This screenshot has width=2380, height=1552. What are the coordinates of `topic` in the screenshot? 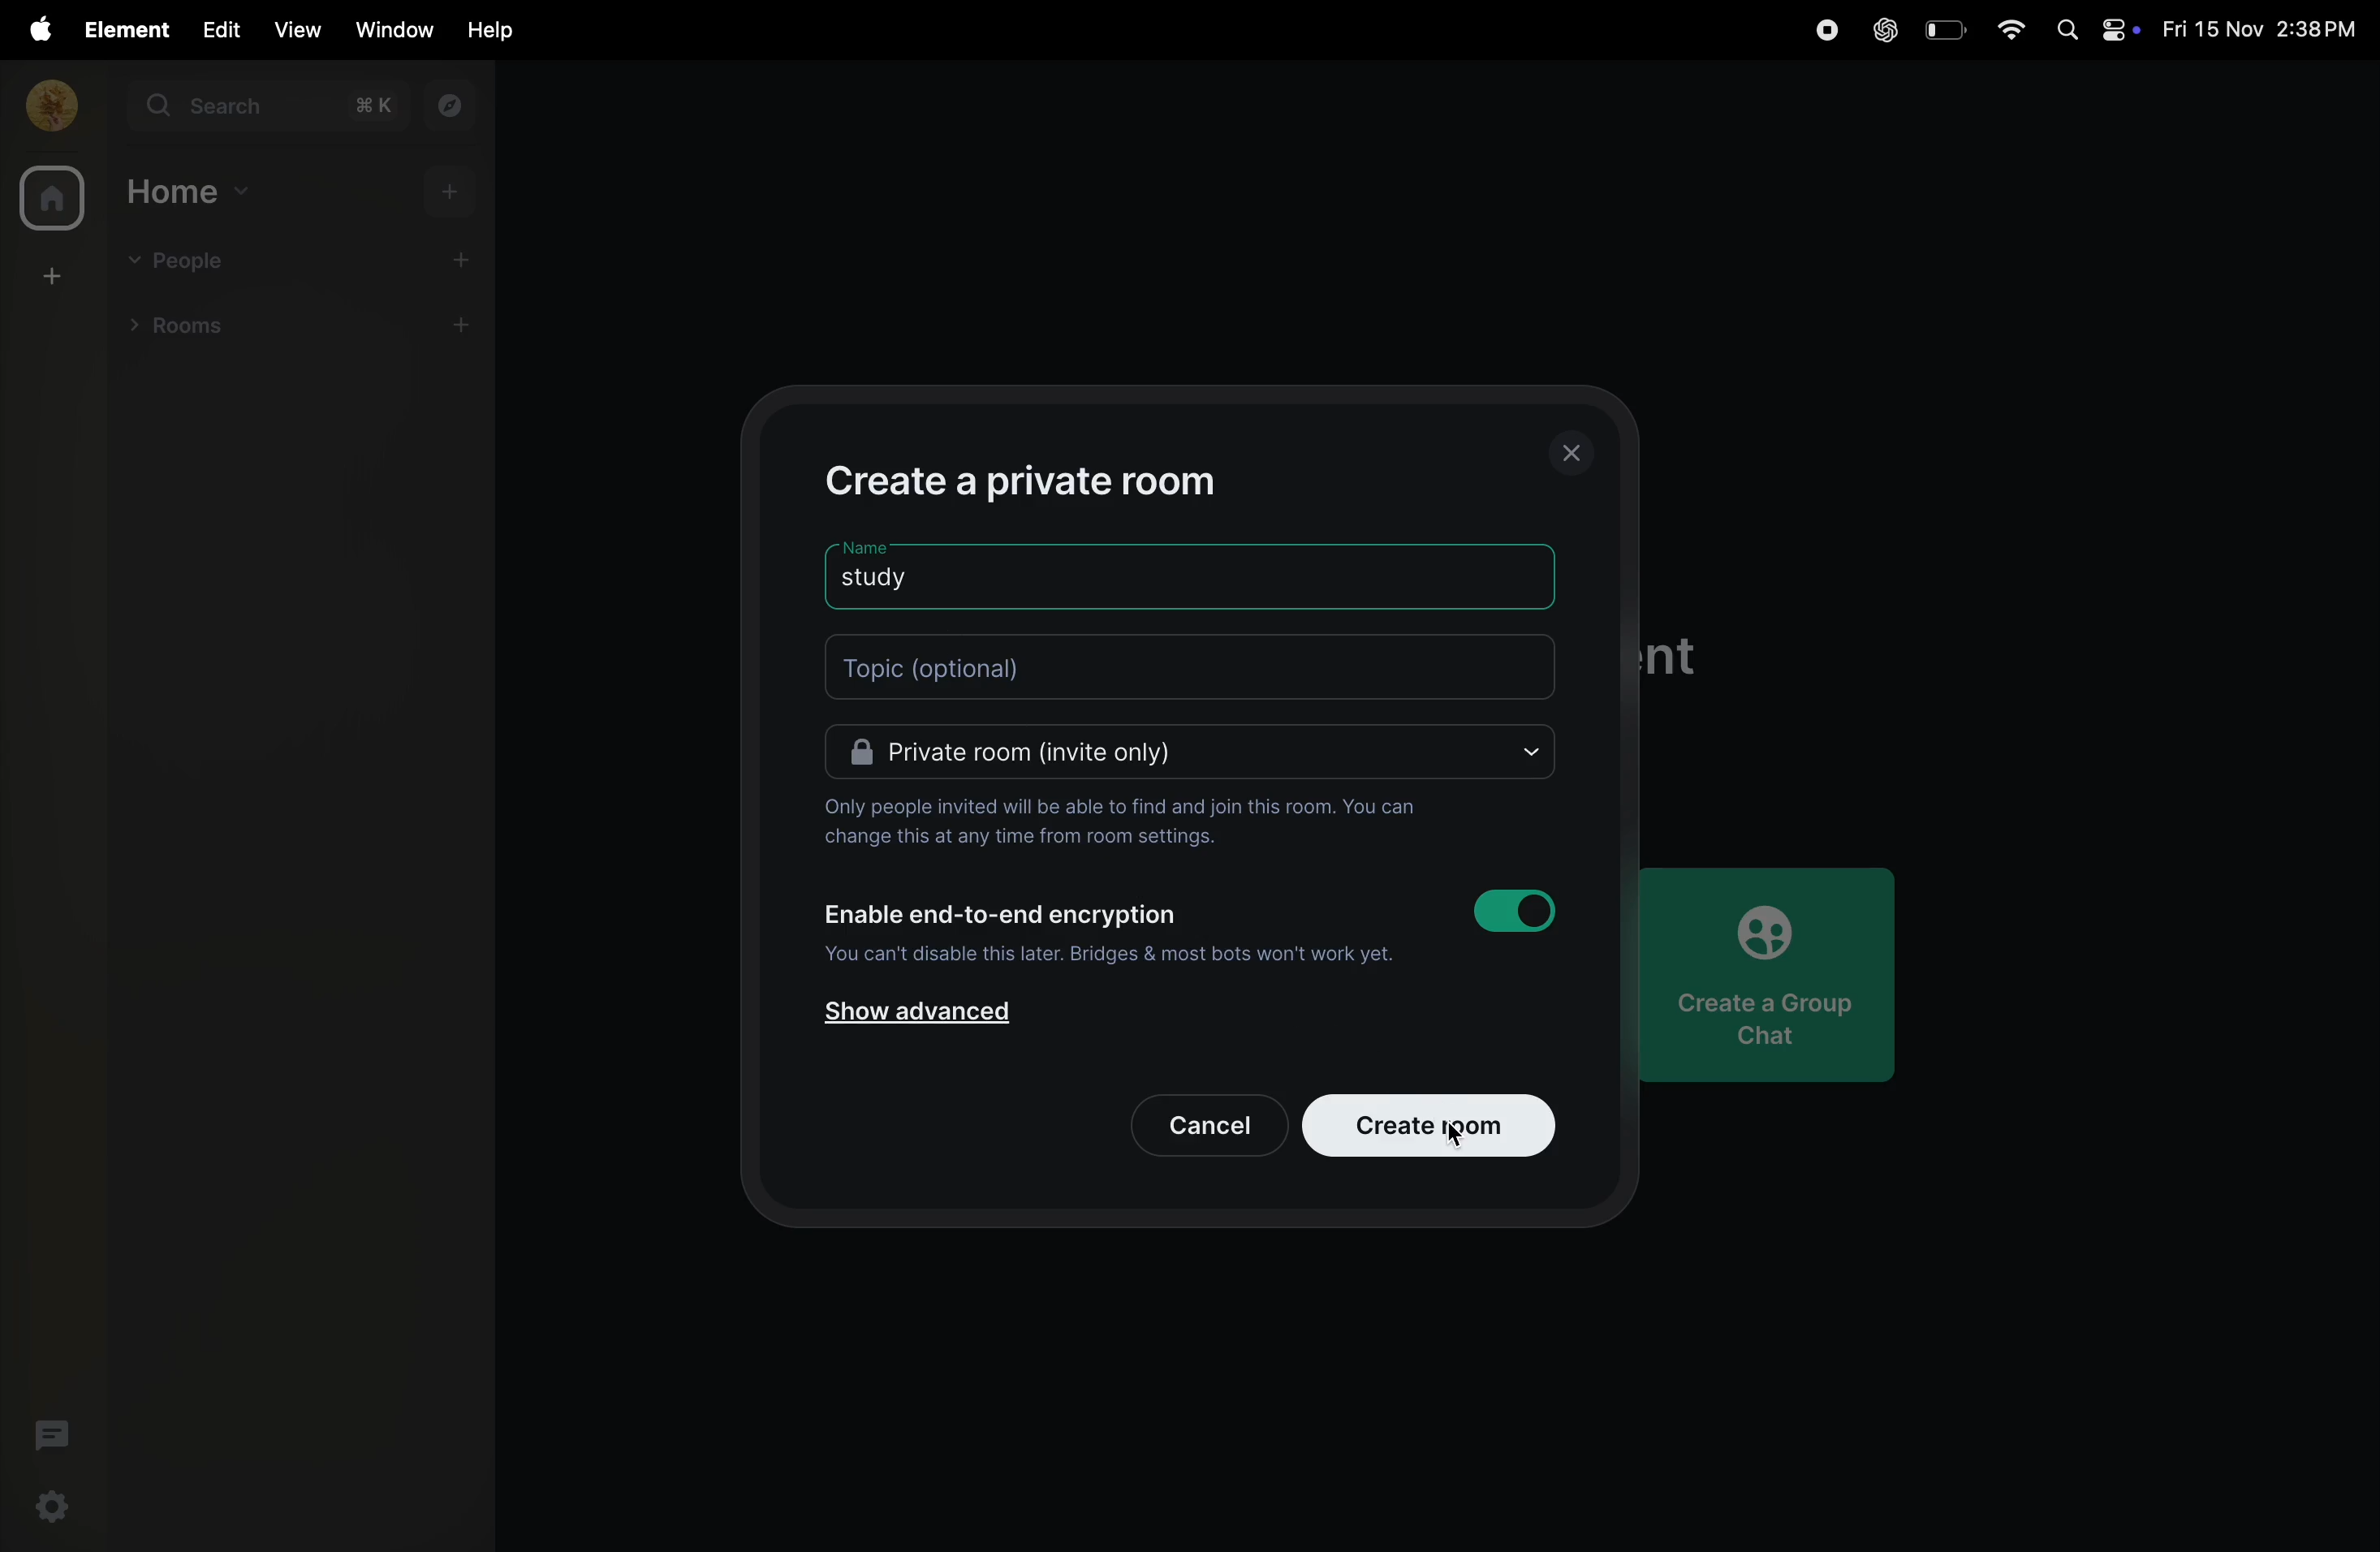 It's located at (1195, 667).